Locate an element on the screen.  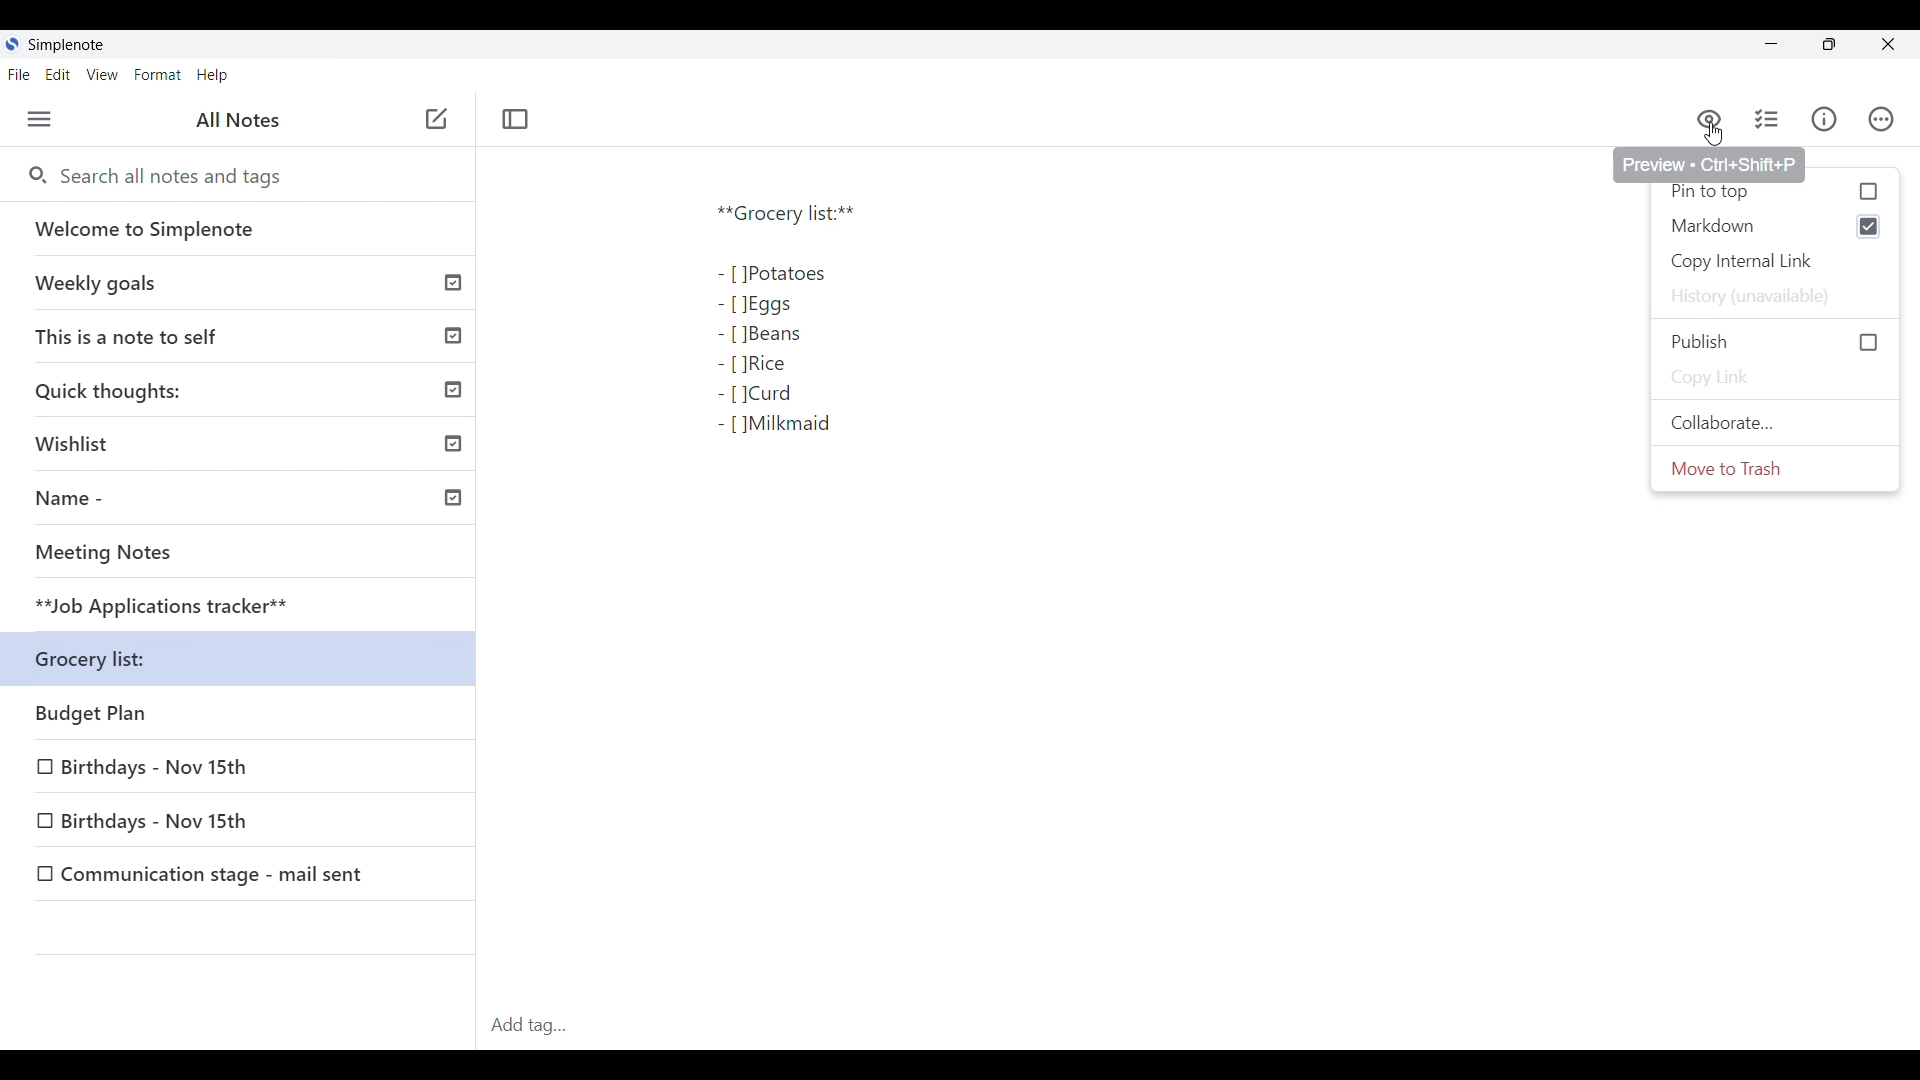
Cursor is located at coordinates (1712, 137).